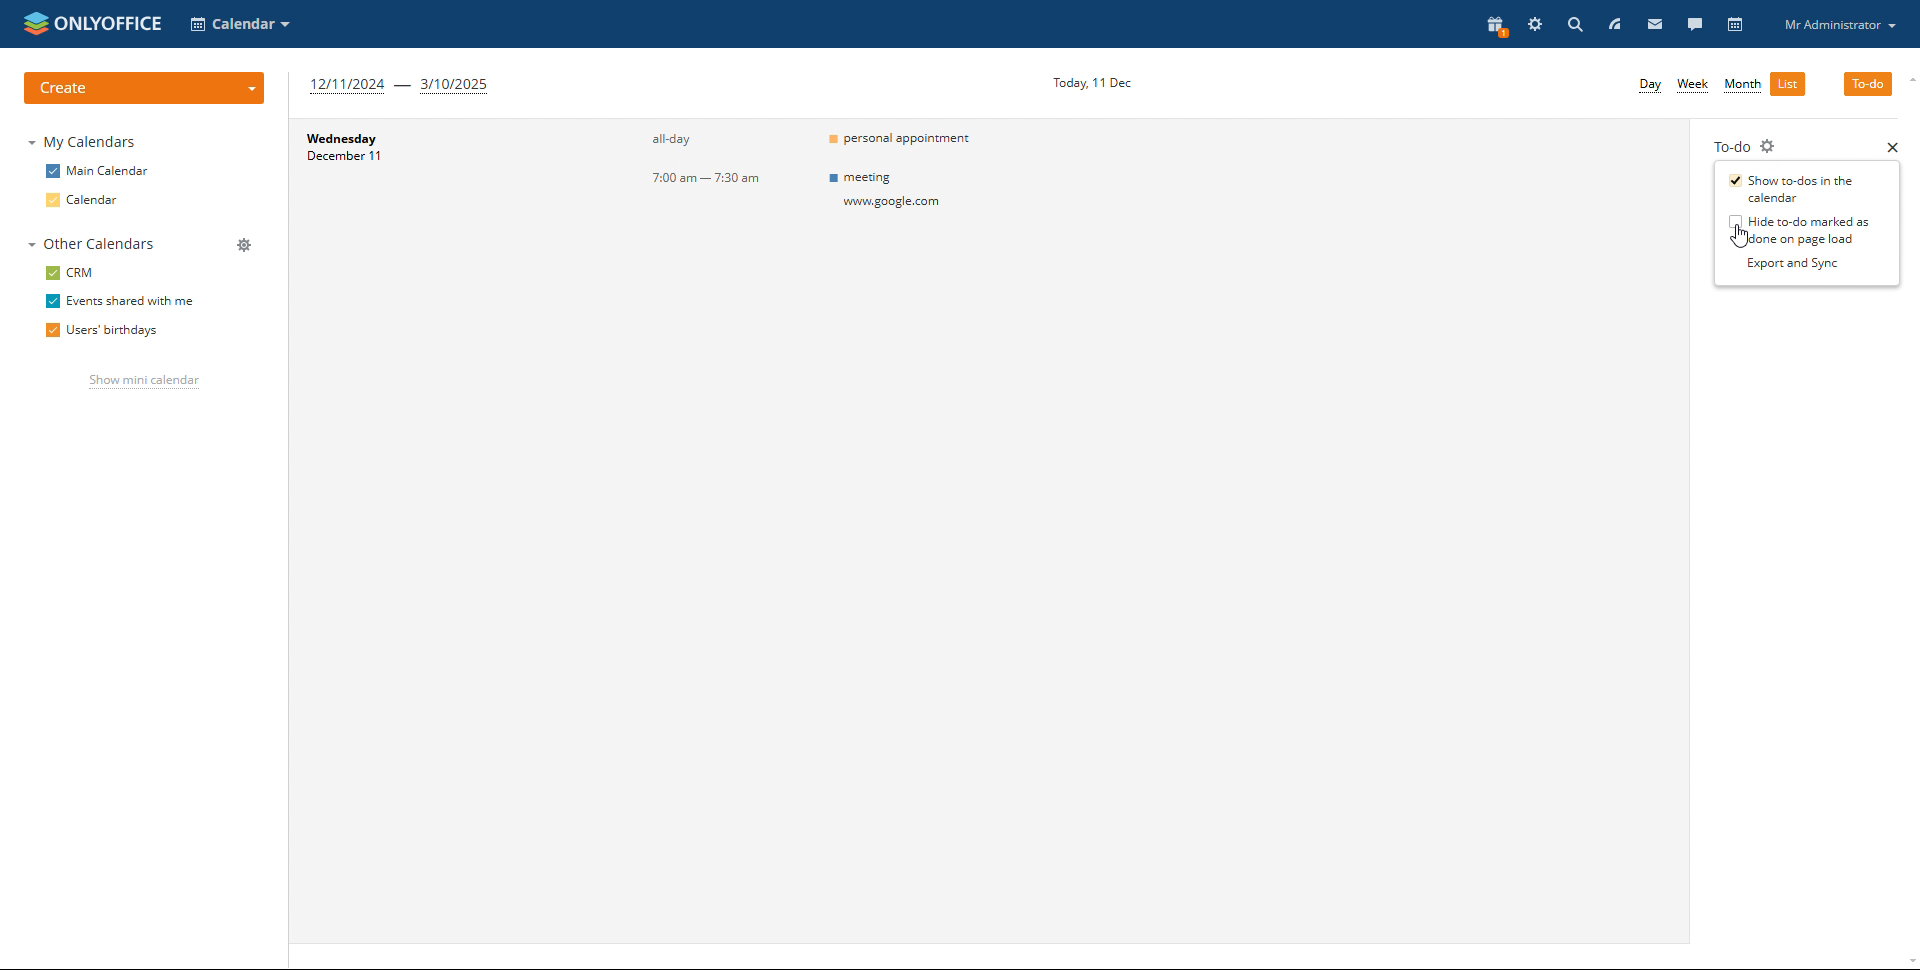  I want to click on to-do selected, so click(1868, 83).